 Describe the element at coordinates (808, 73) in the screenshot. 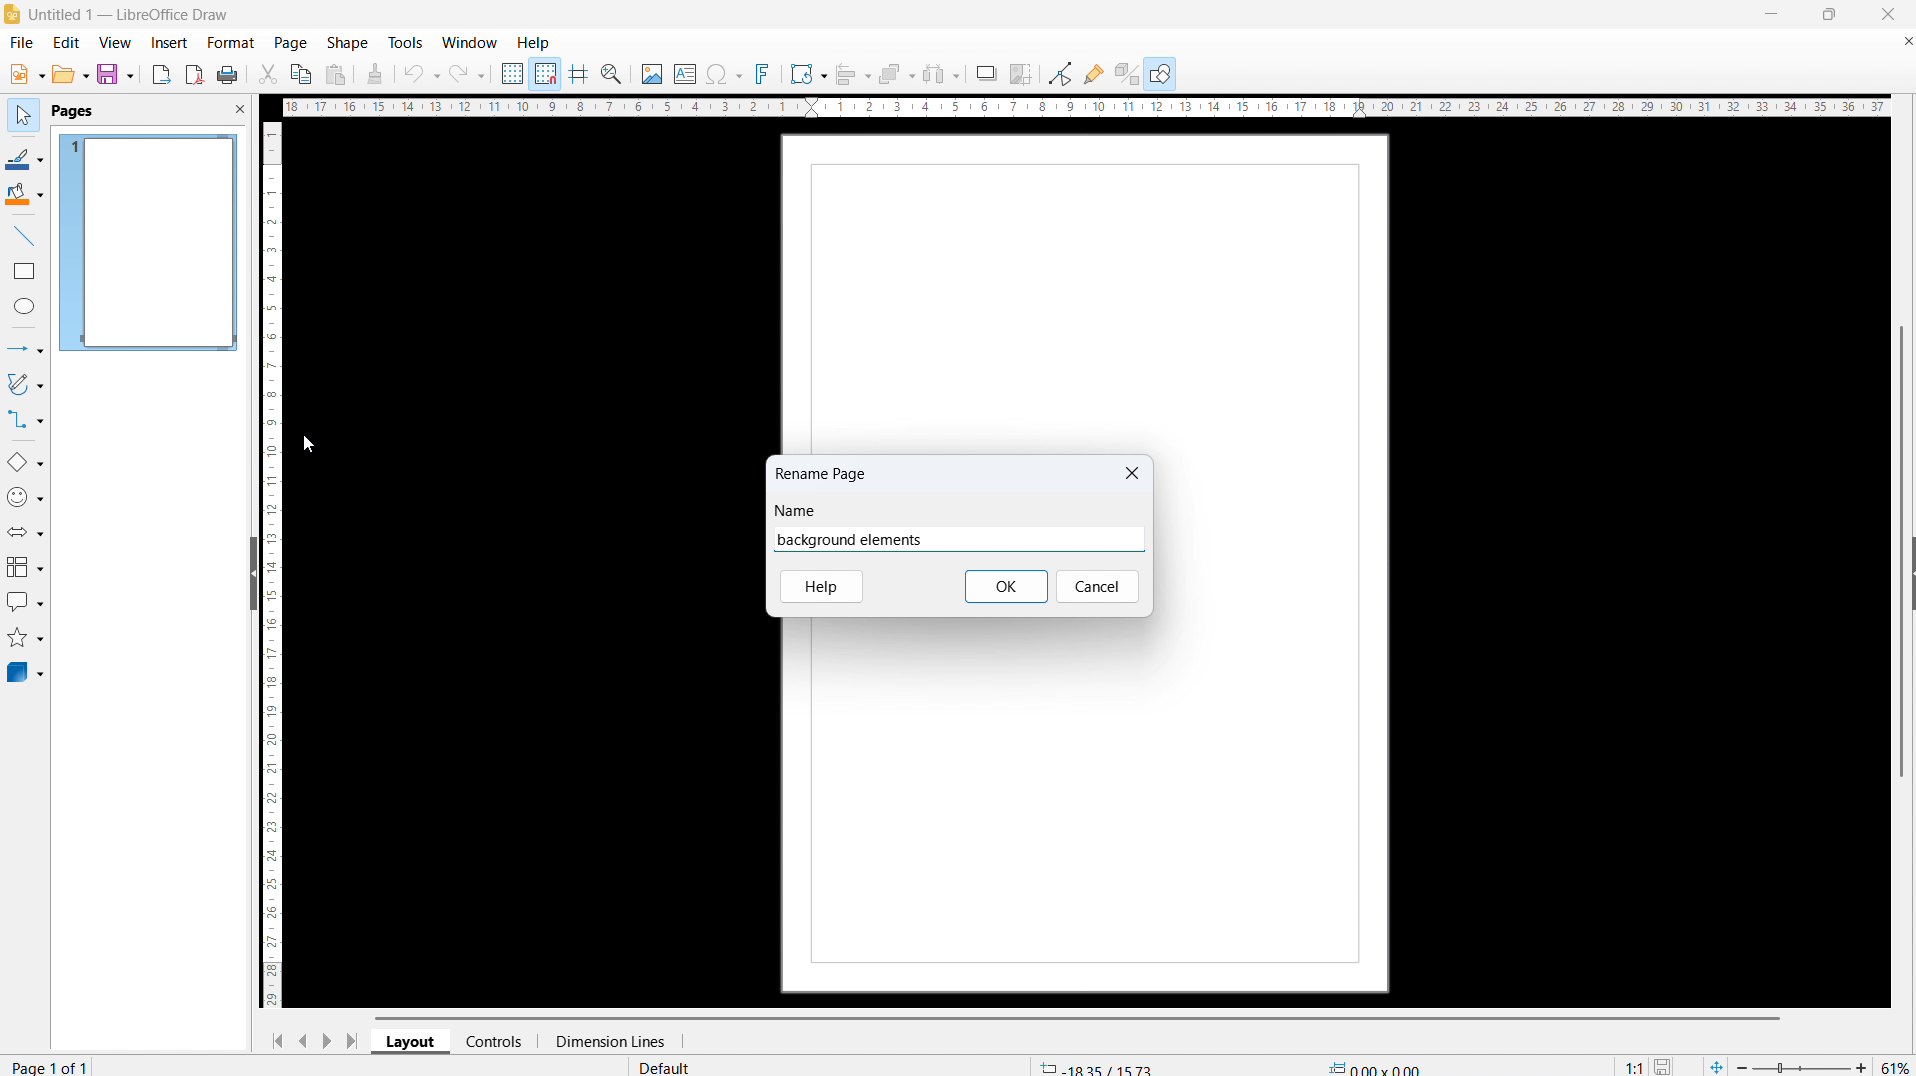

I see `transformations` at that location.